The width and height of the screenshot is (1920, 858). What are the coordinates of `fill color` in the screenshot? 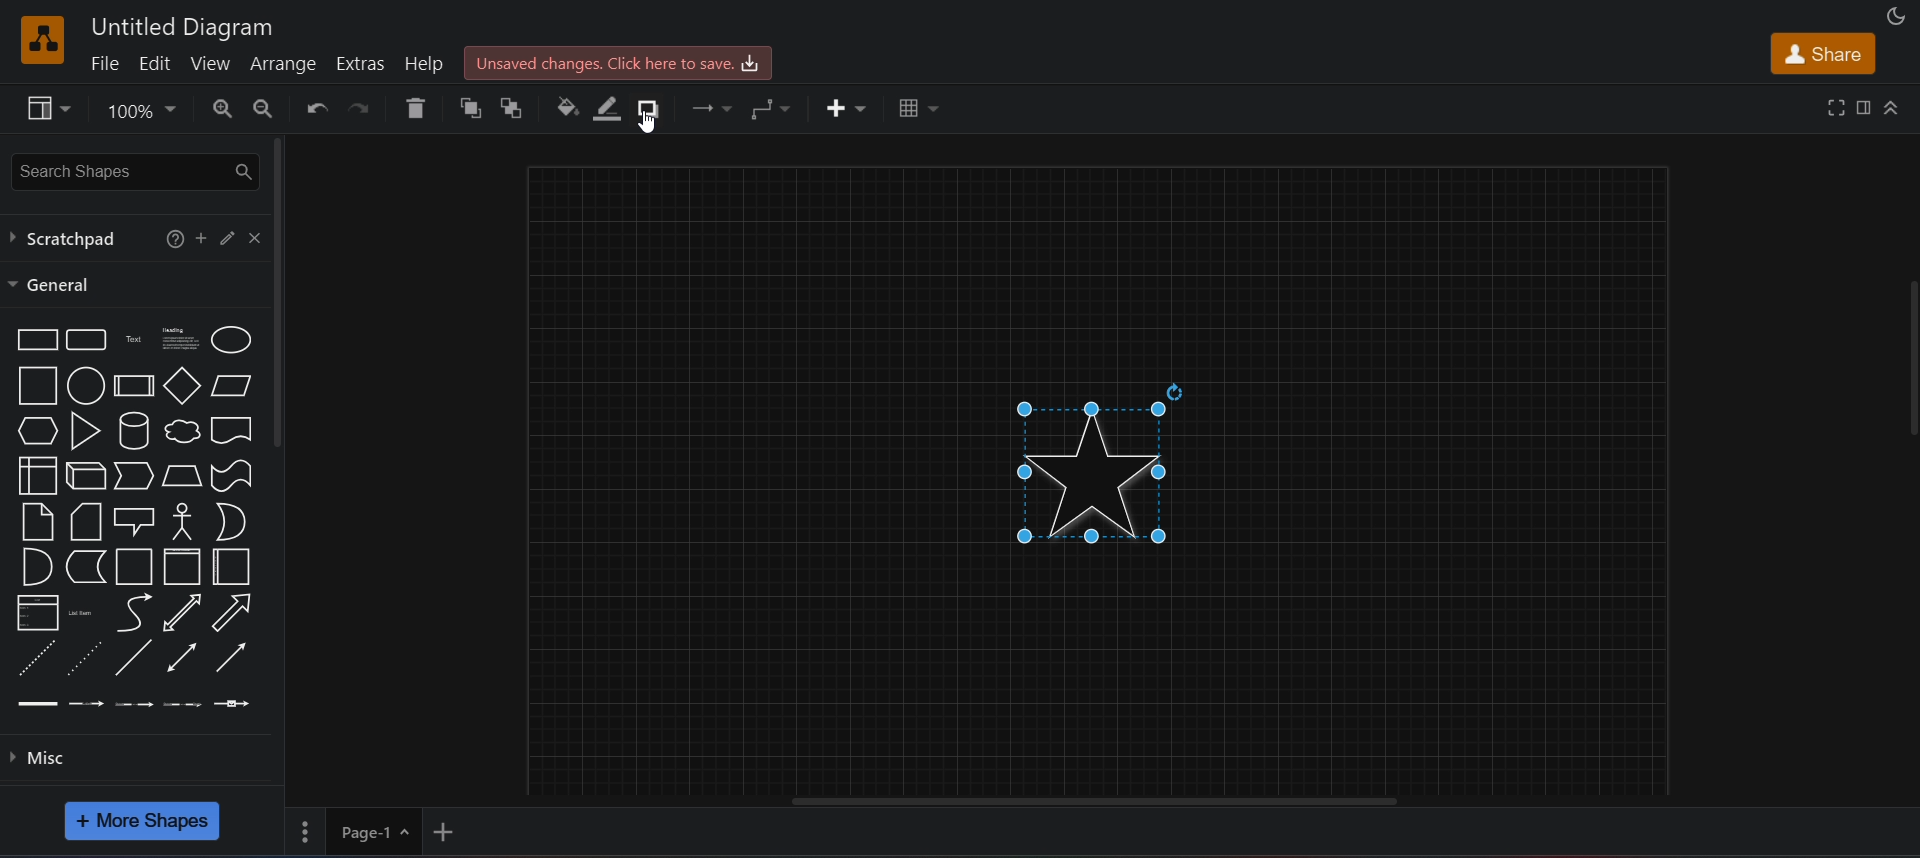 It's located at (568, 107).